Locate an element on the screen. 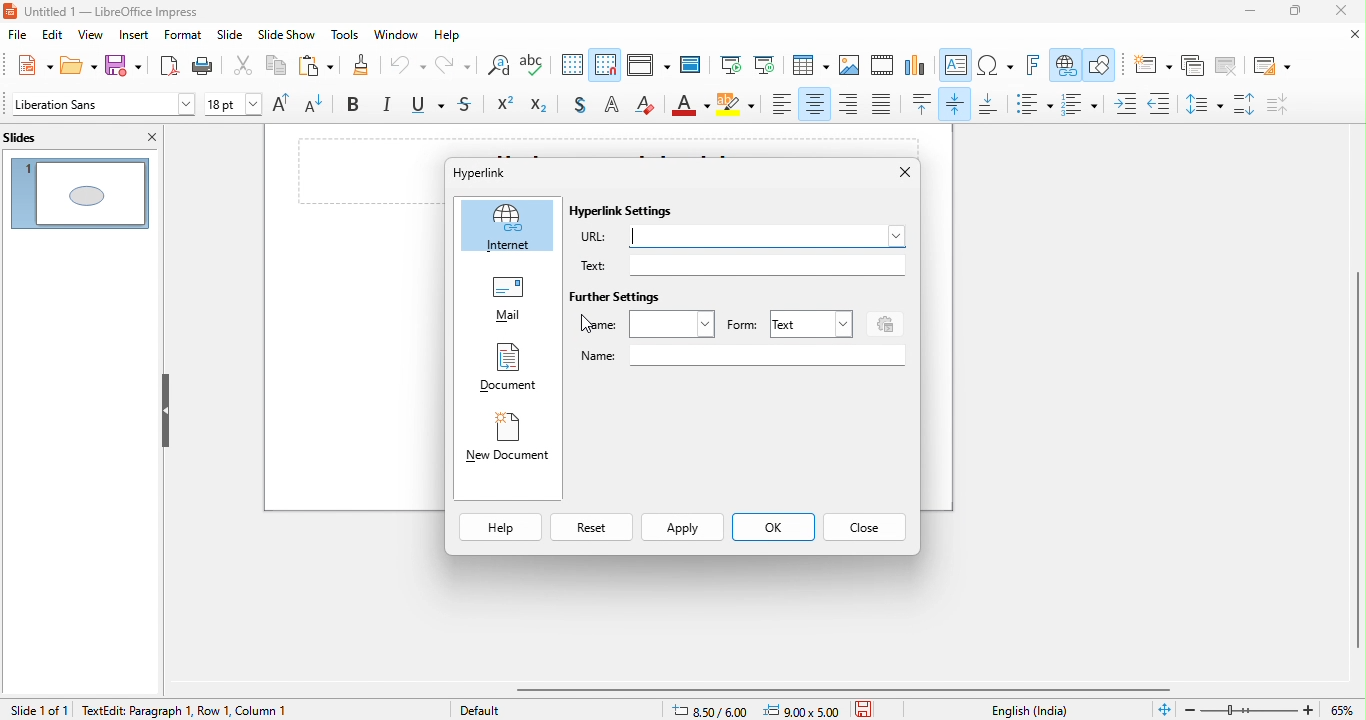  apply outline attribute to font is located at coordinates (611, 107).